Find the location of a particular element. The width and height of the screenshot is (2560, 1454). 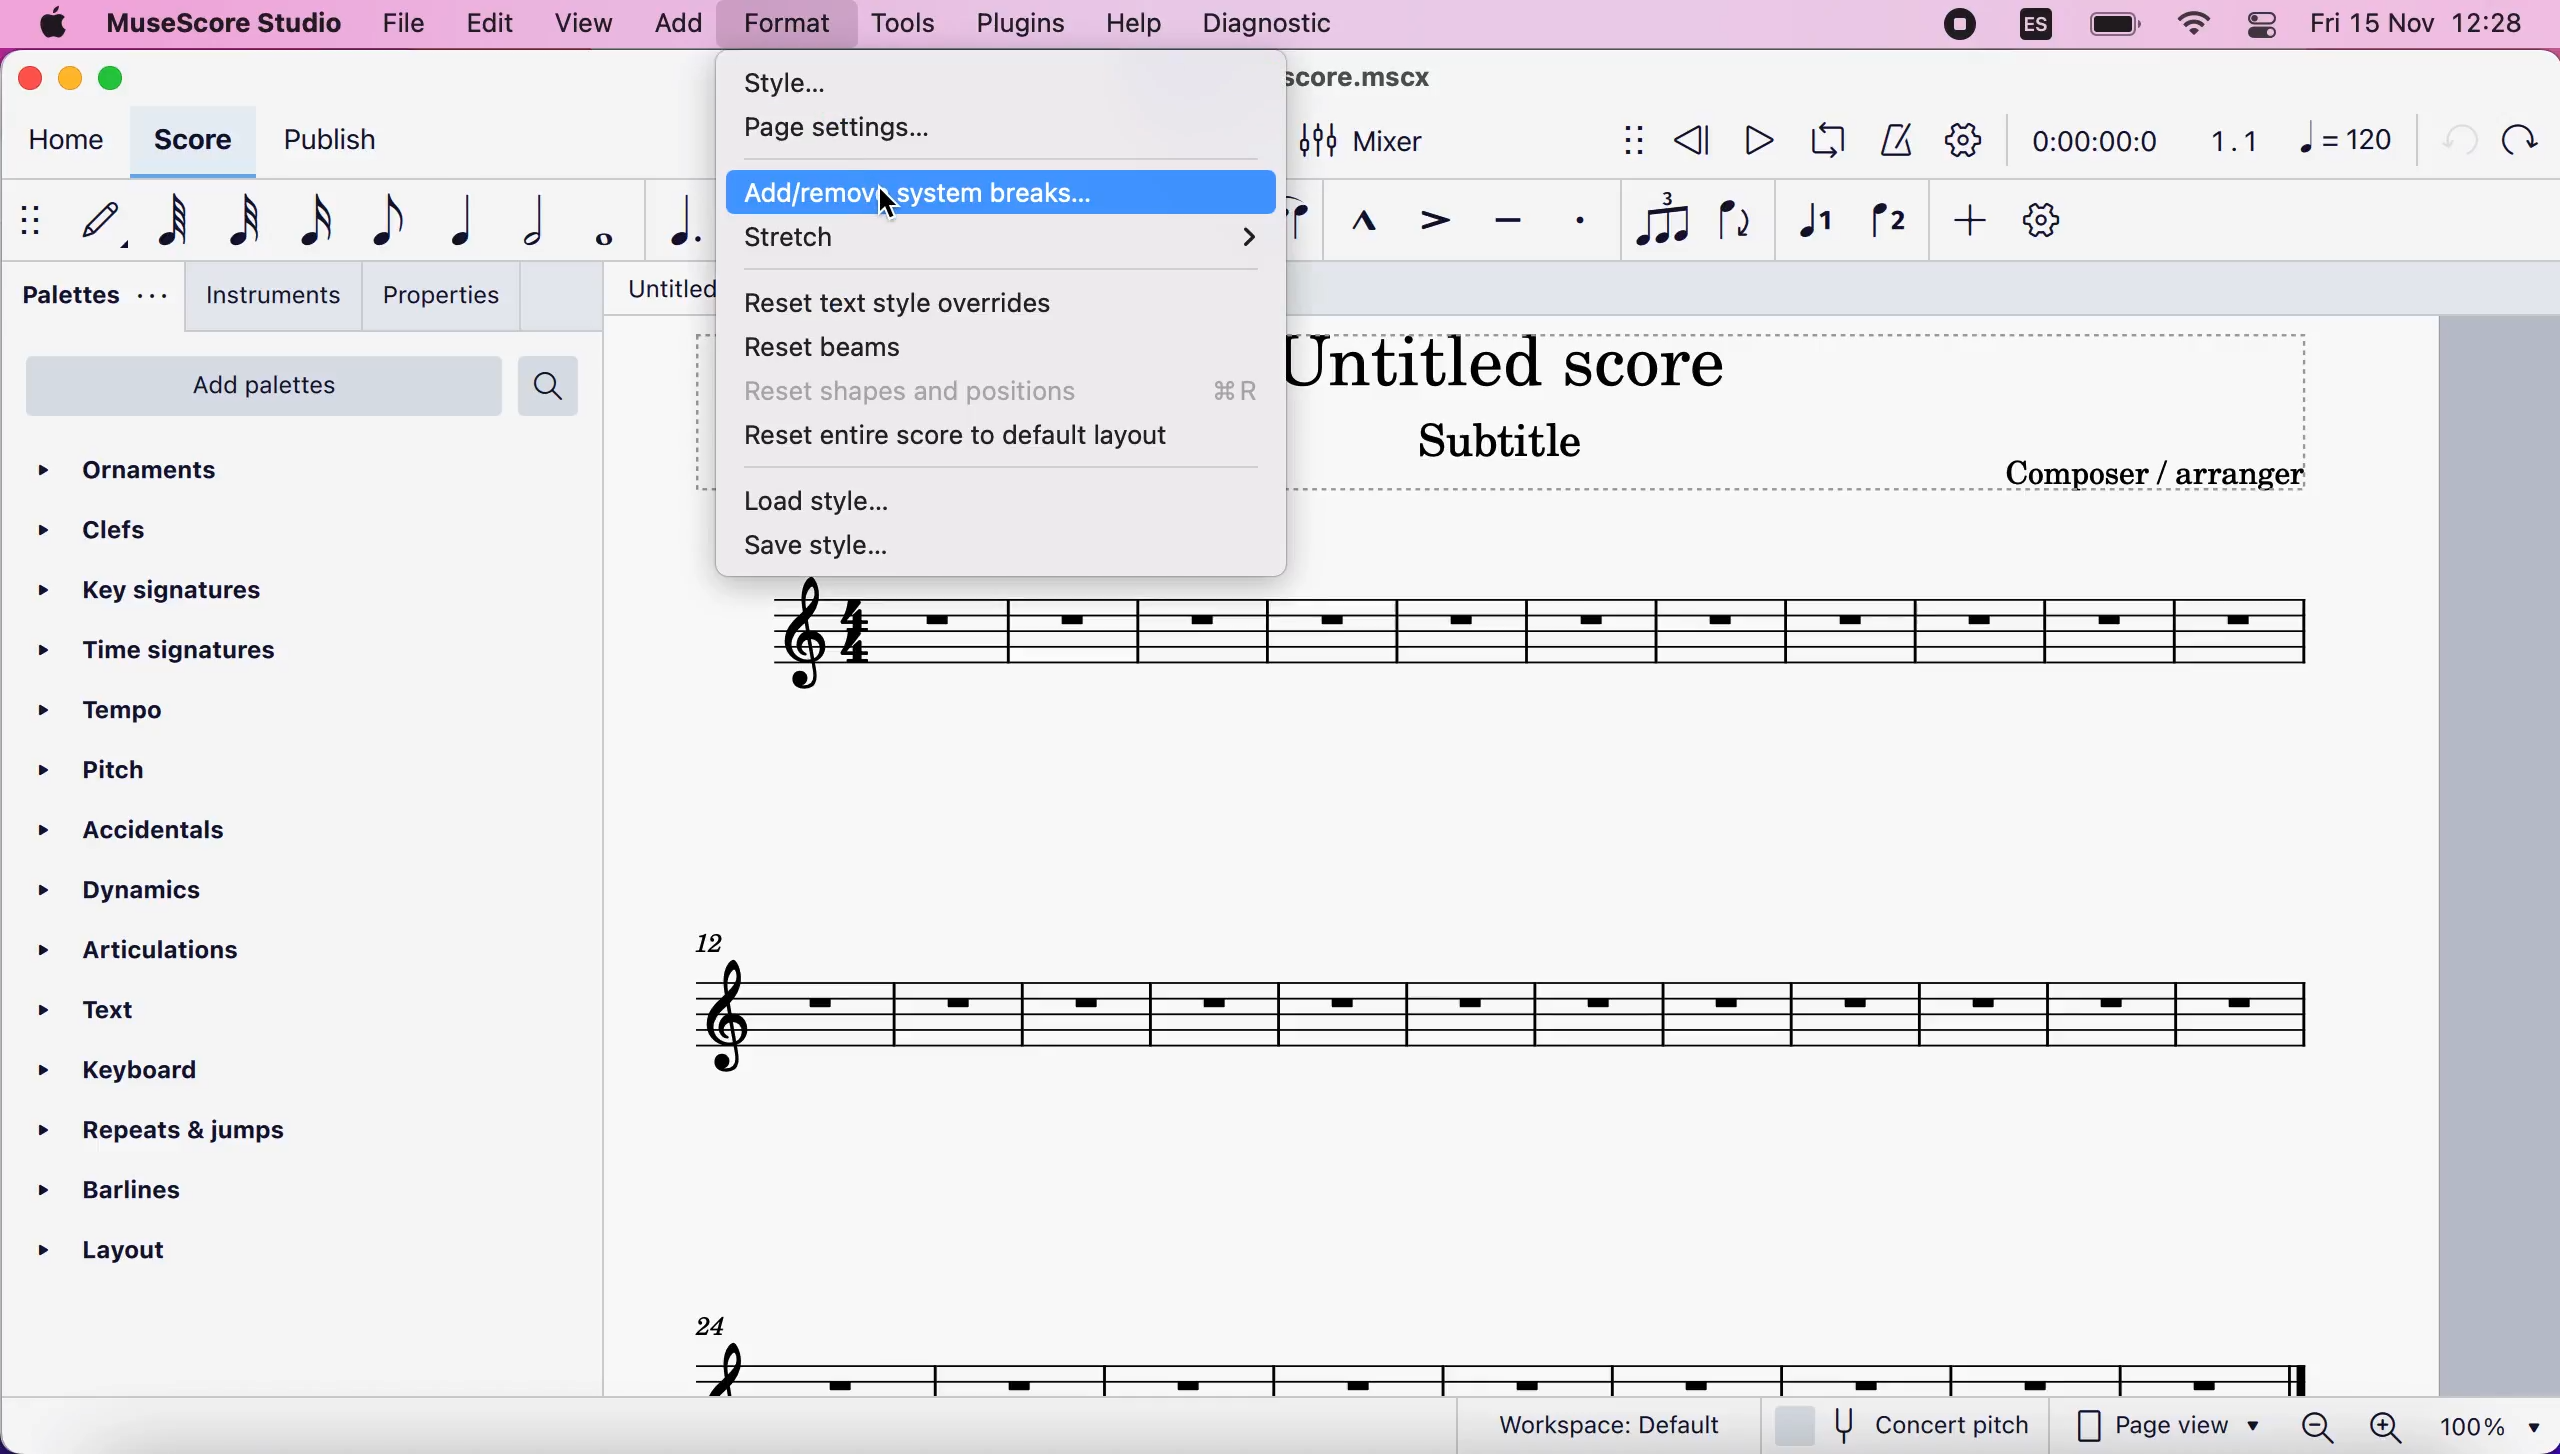

home is located at coordinates (61, 144).